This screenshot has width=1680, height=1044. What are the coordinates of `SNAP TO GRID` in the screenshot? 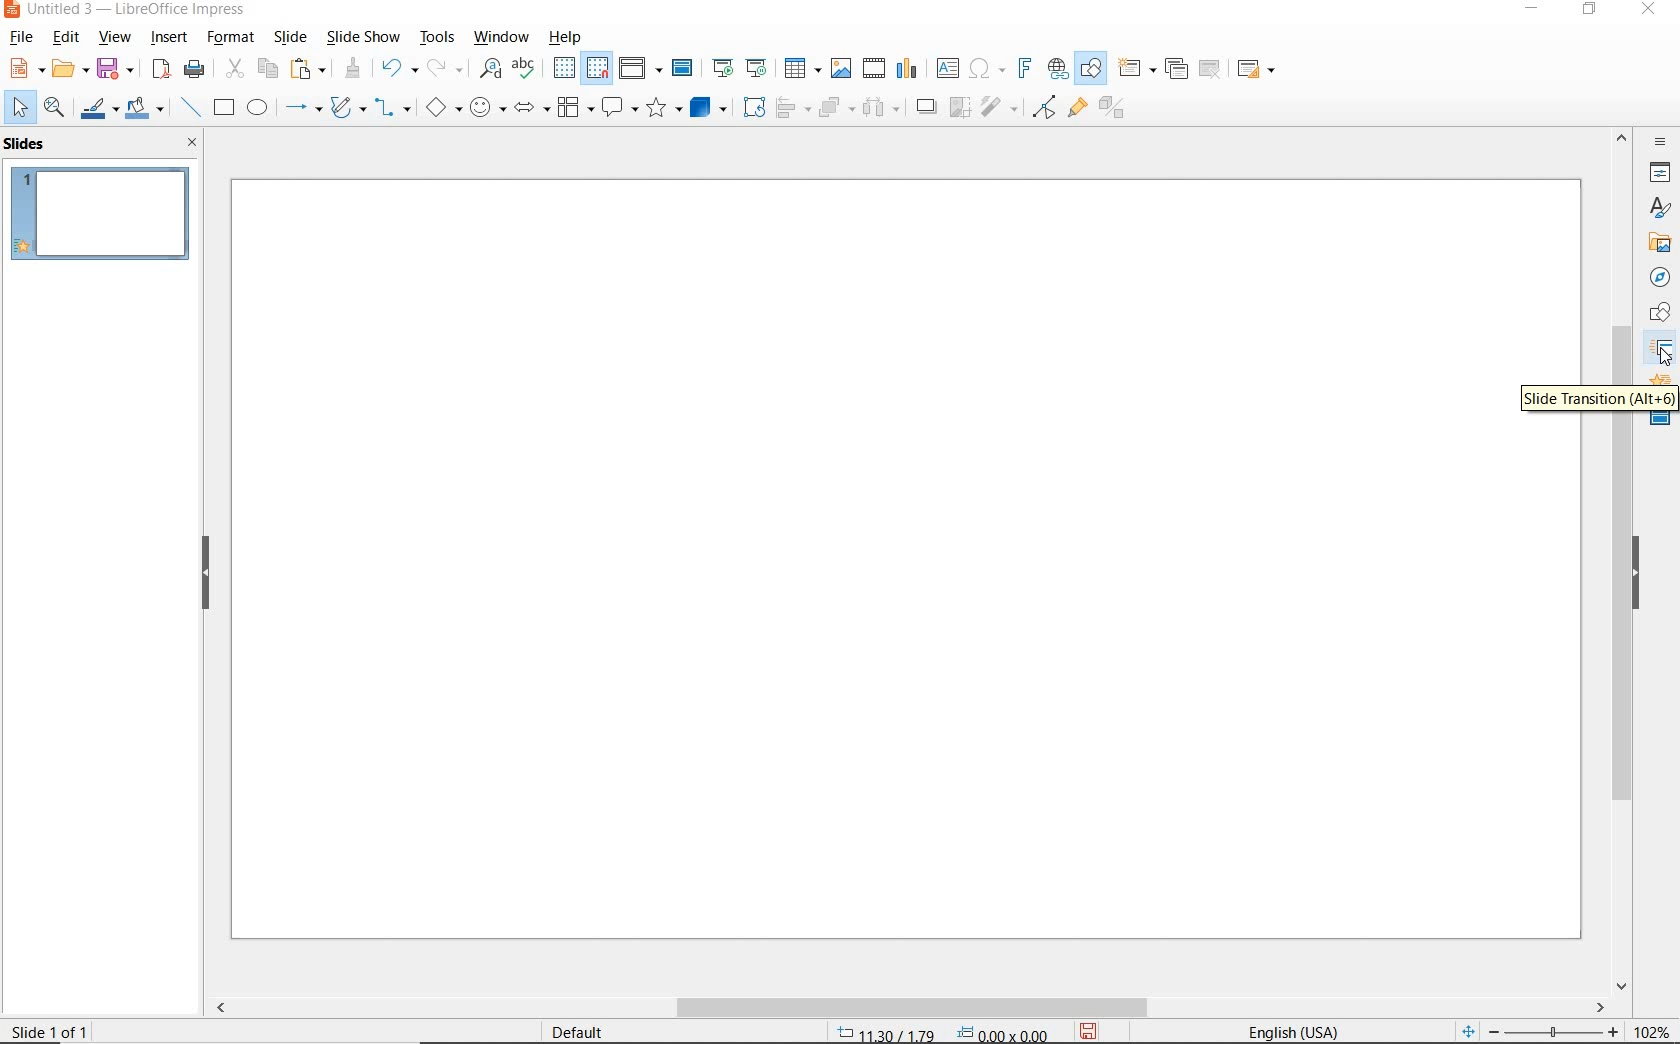 It's located at (599, 67).